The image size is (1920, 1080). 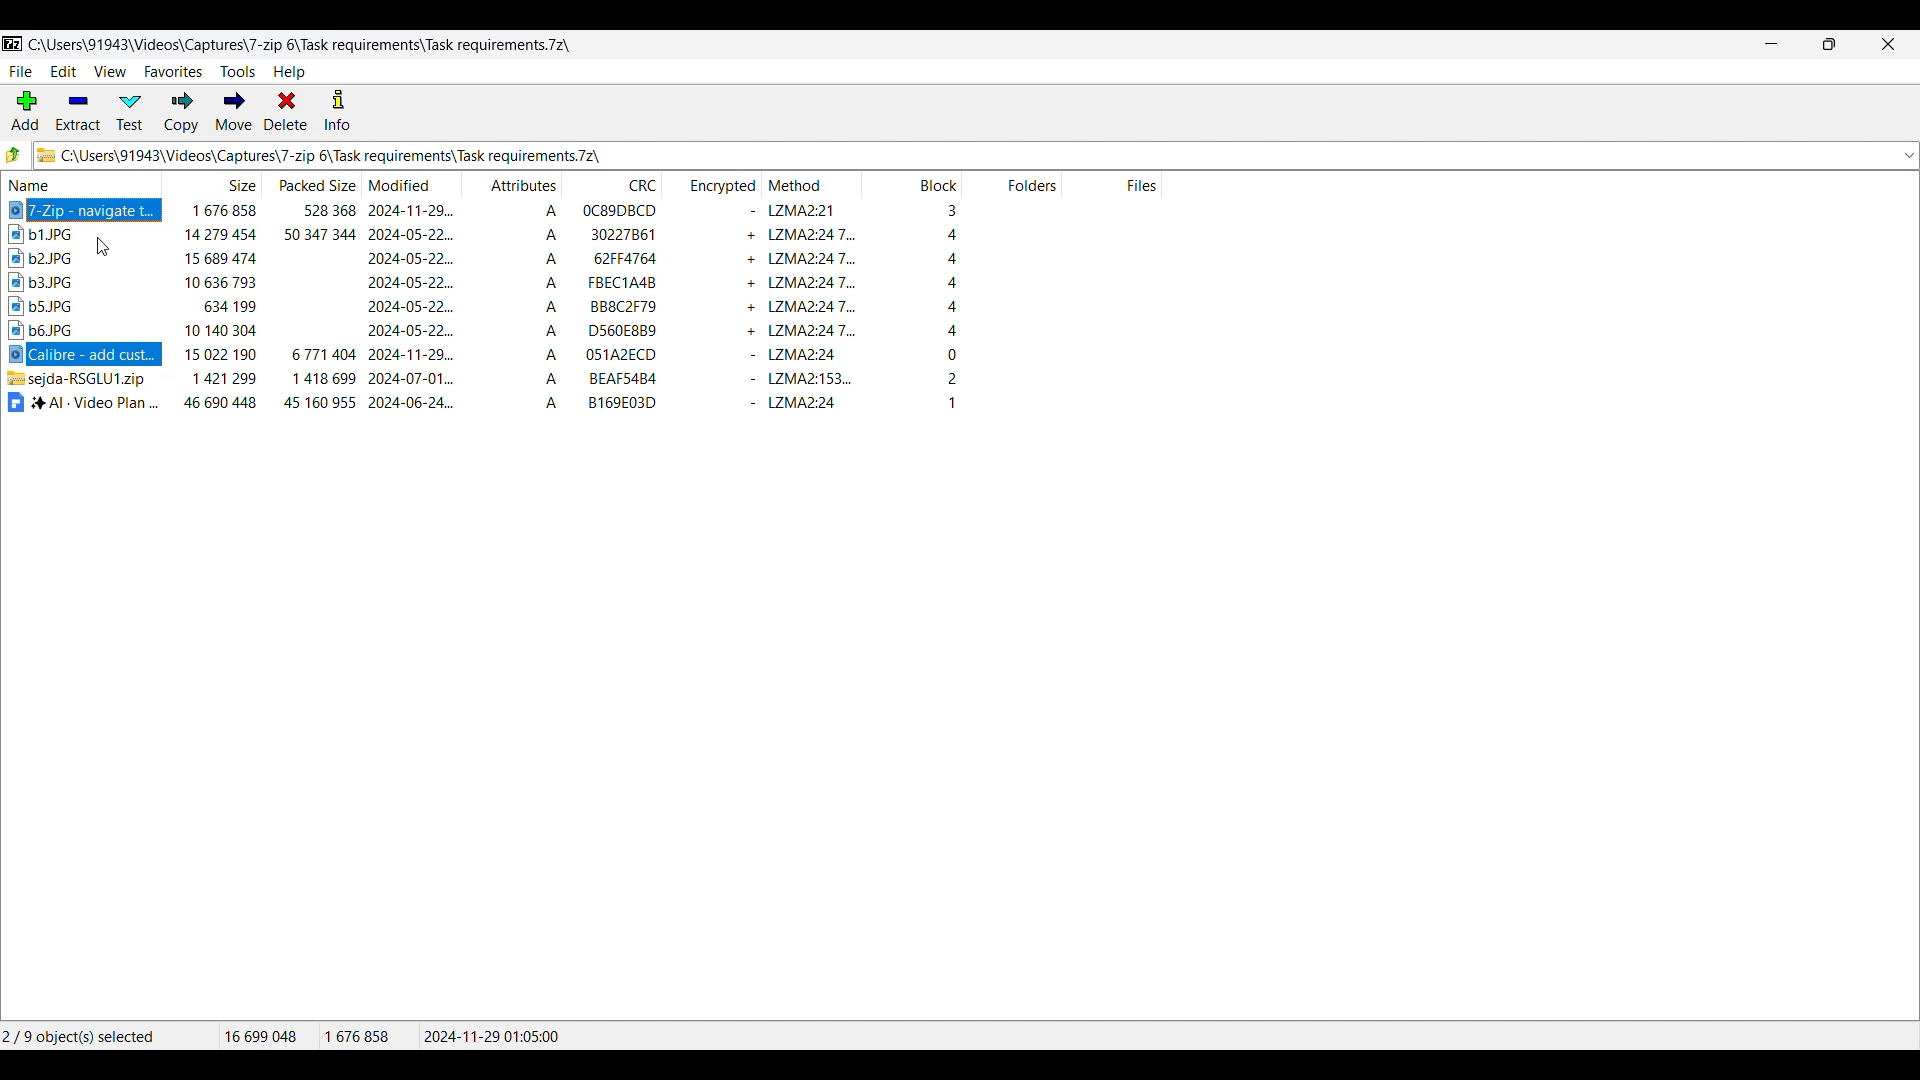 What do you see at coordinates (411, 309) in the screenshot?
I see `Modified Date` at bounding box center [411, 309].